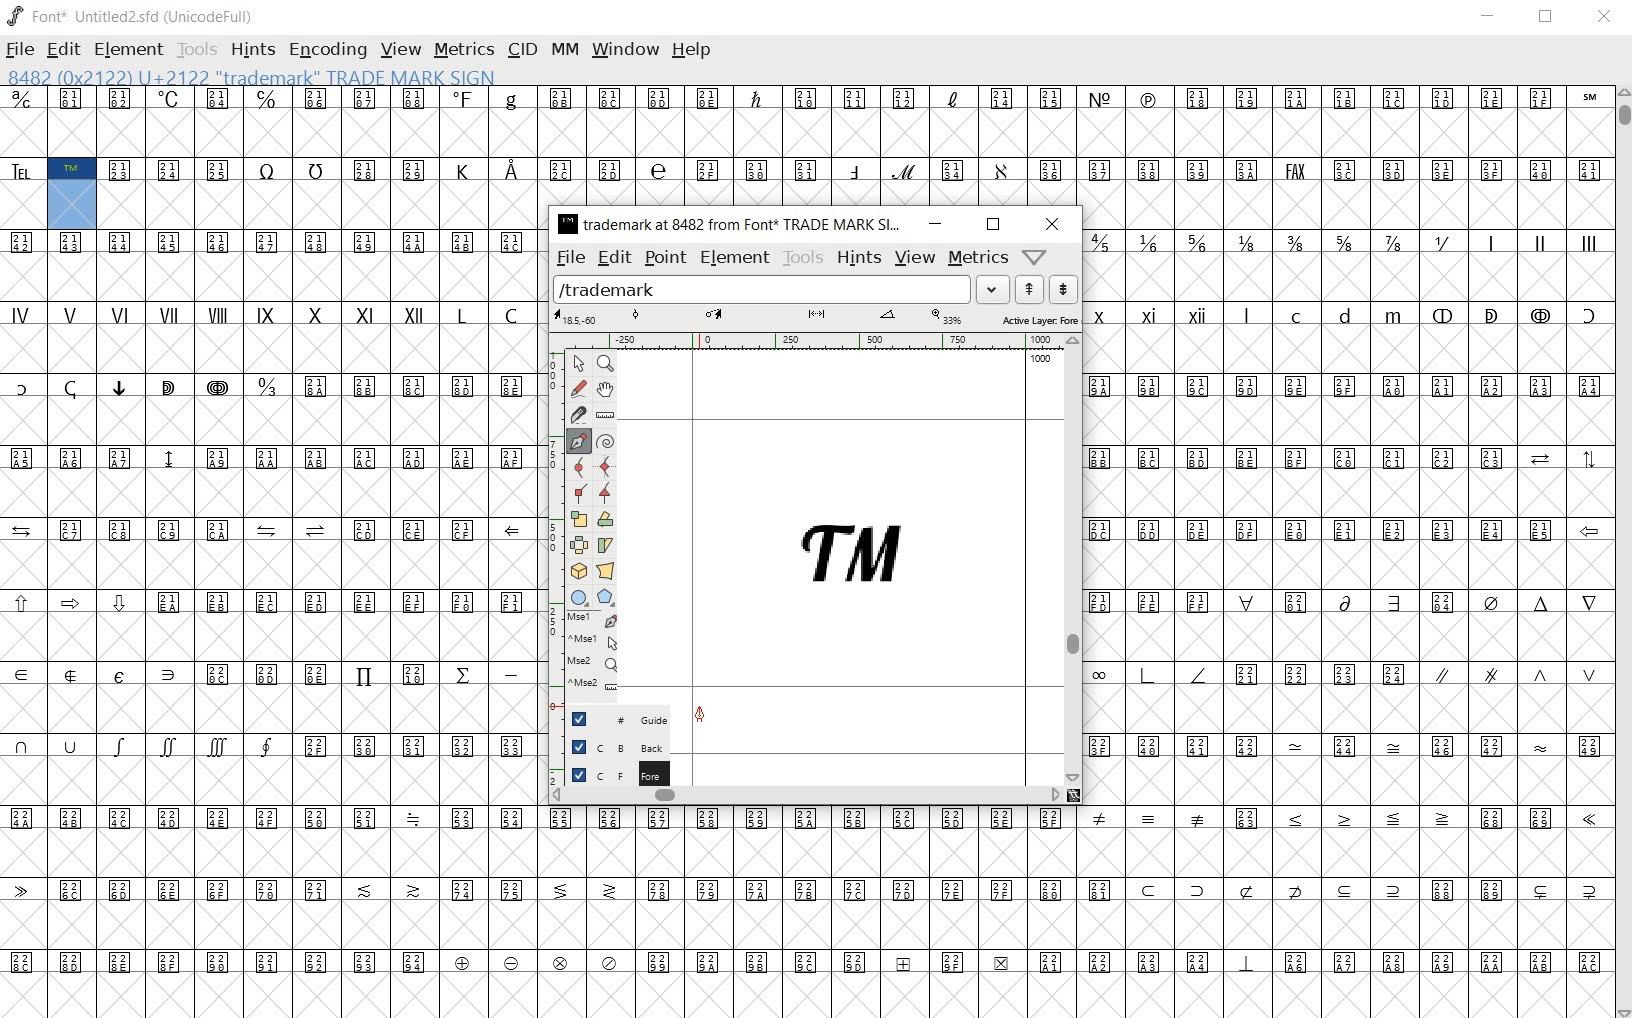 The height and width of the screenshot is (1018, 1632). What do you see at coordinates (144, 409) in the screenshot?
I see `special characters` at bounding box center [144, 409].